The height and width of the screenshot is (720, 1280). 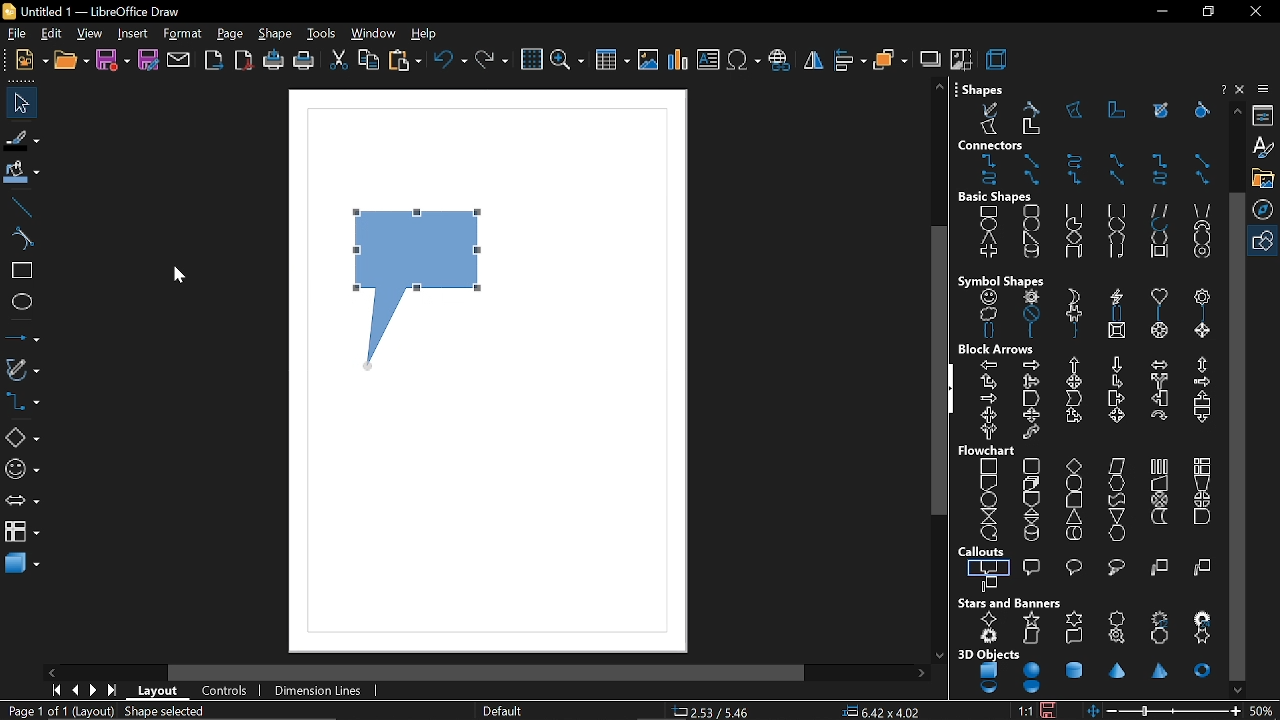 What do you see at coordinates (1117, 617) in the screenshot?
I see `8 point star` at bounding box center [1117, 617].